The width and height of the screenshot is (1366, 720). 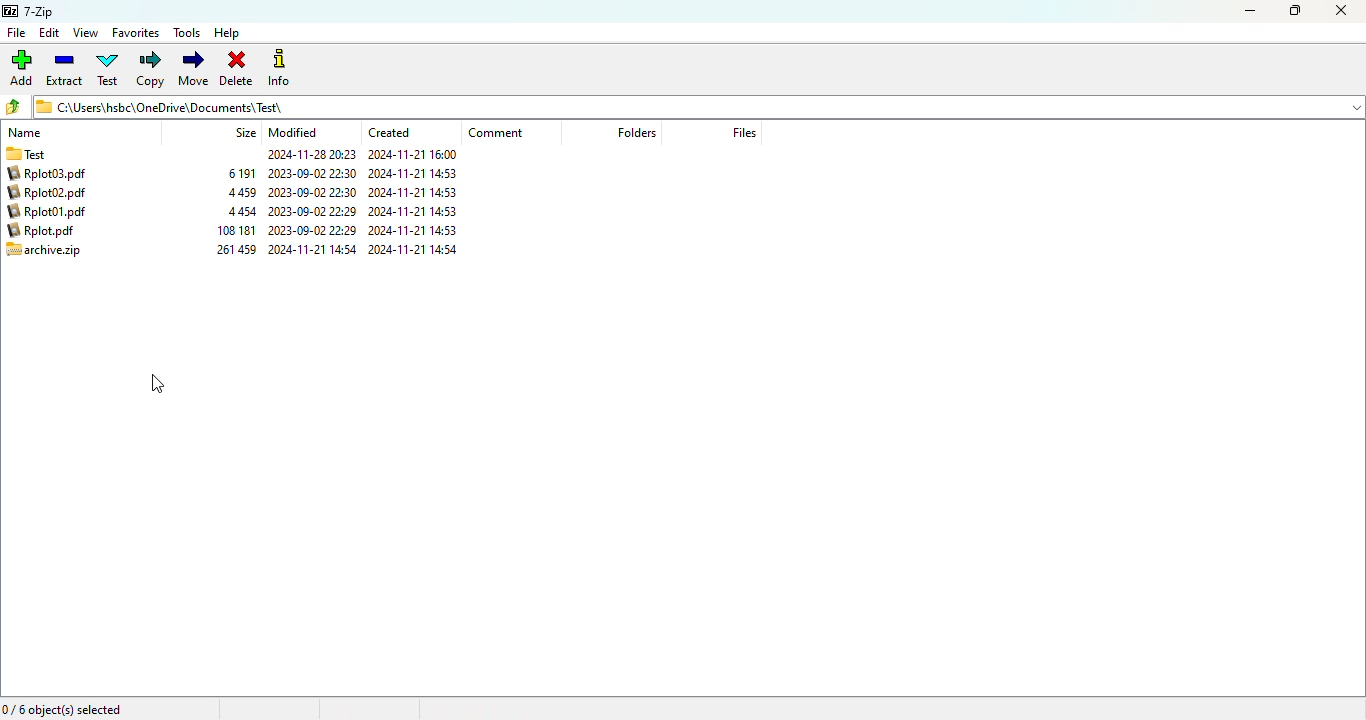 I want to click on 0/6 object(s) selected, so click(x=66, y=708).